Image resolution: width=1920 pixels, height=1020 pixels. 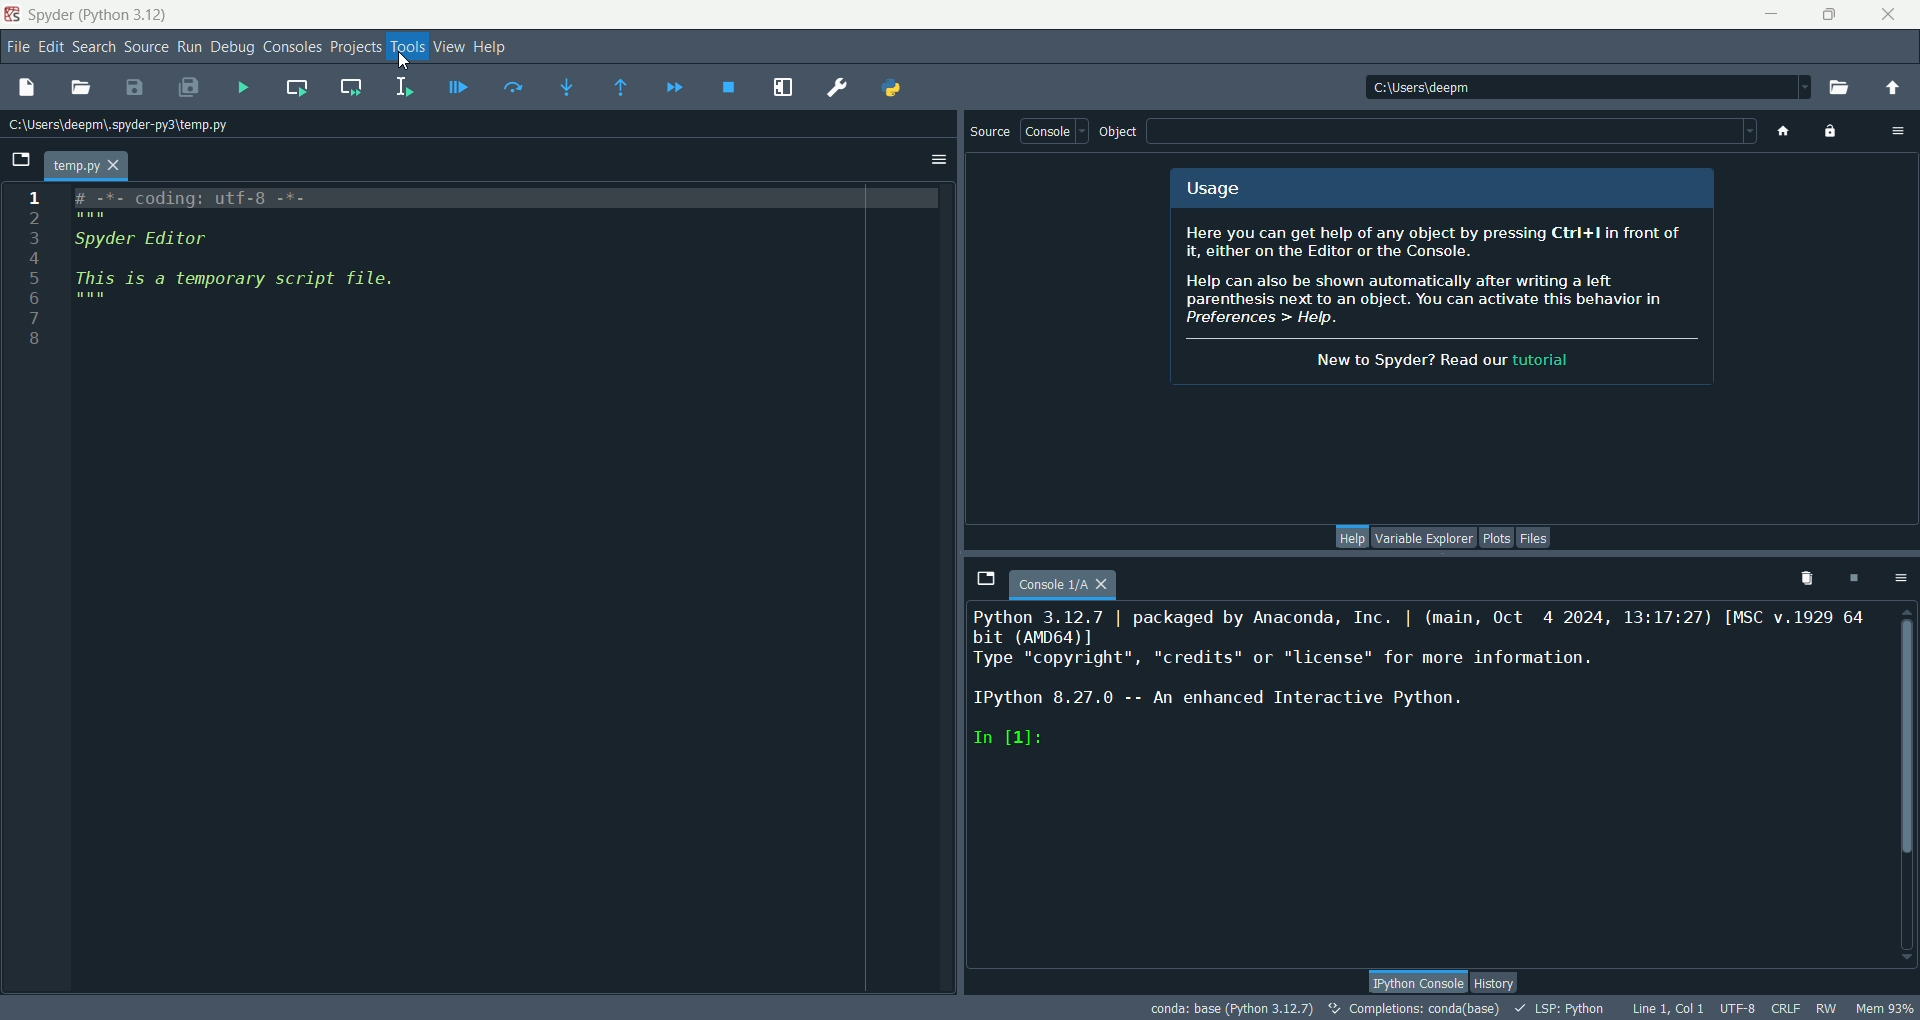 I want to click on open, so click(x=80, y=86).